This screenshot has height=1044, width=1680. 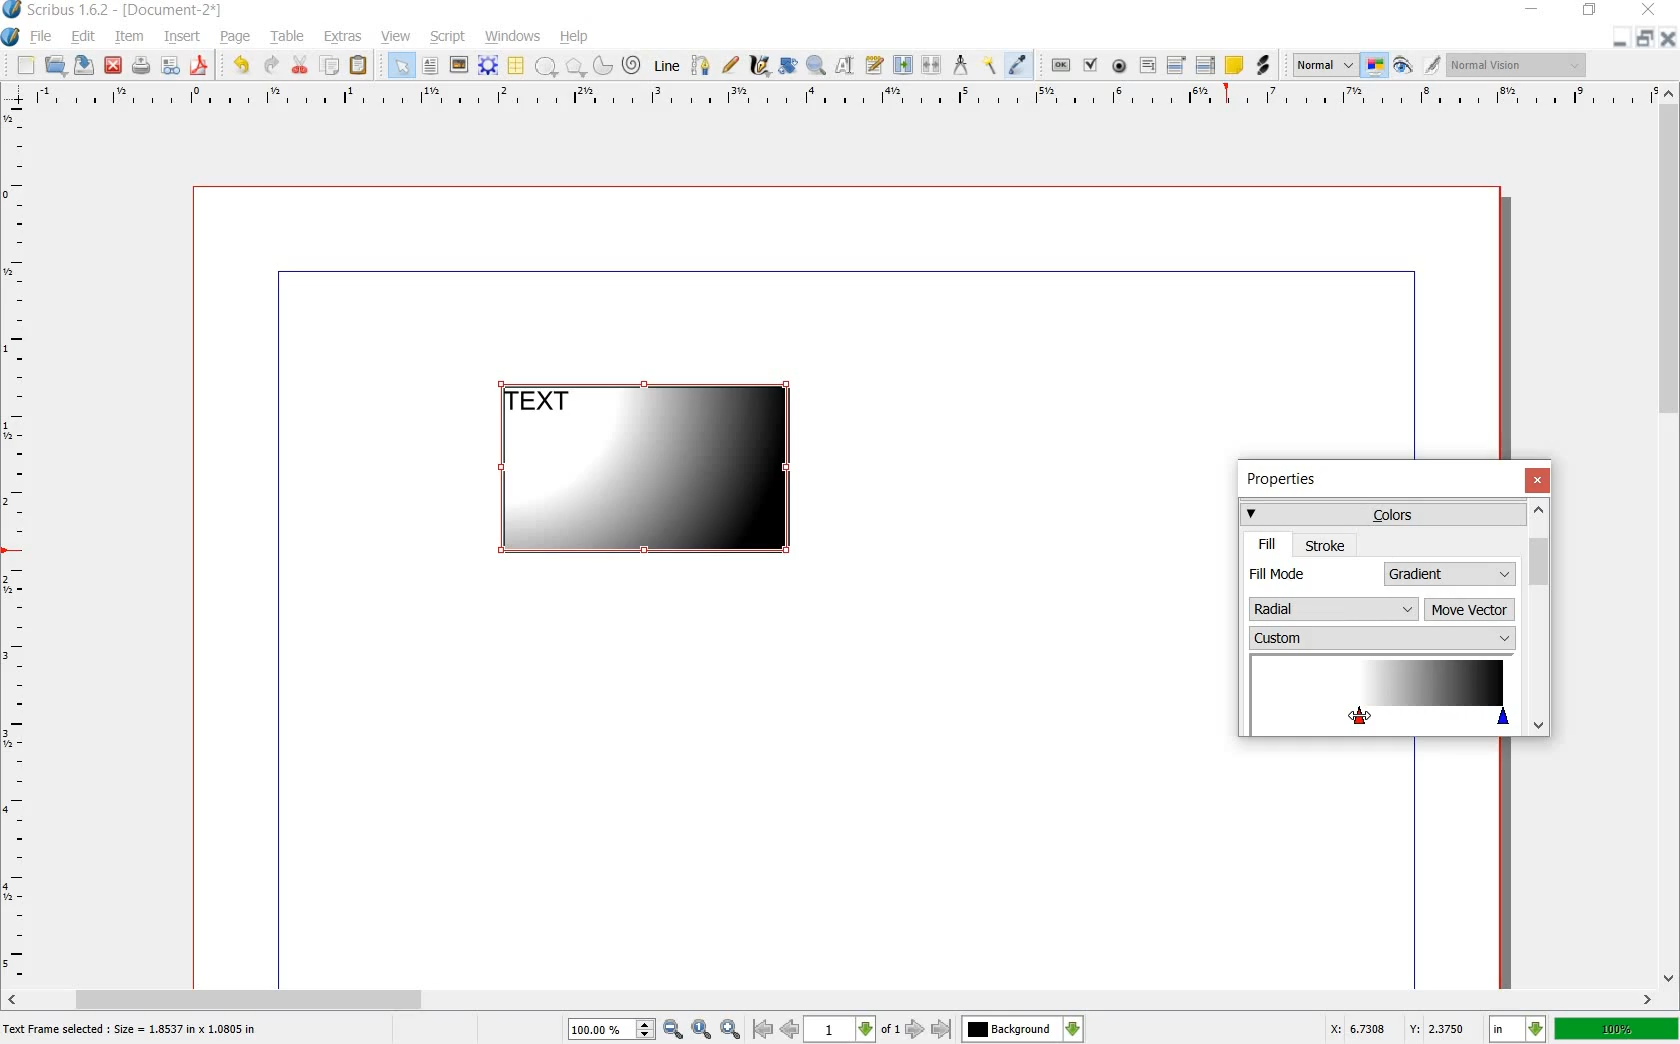 I want to click on preview mode, so click(x=1403, y=65).